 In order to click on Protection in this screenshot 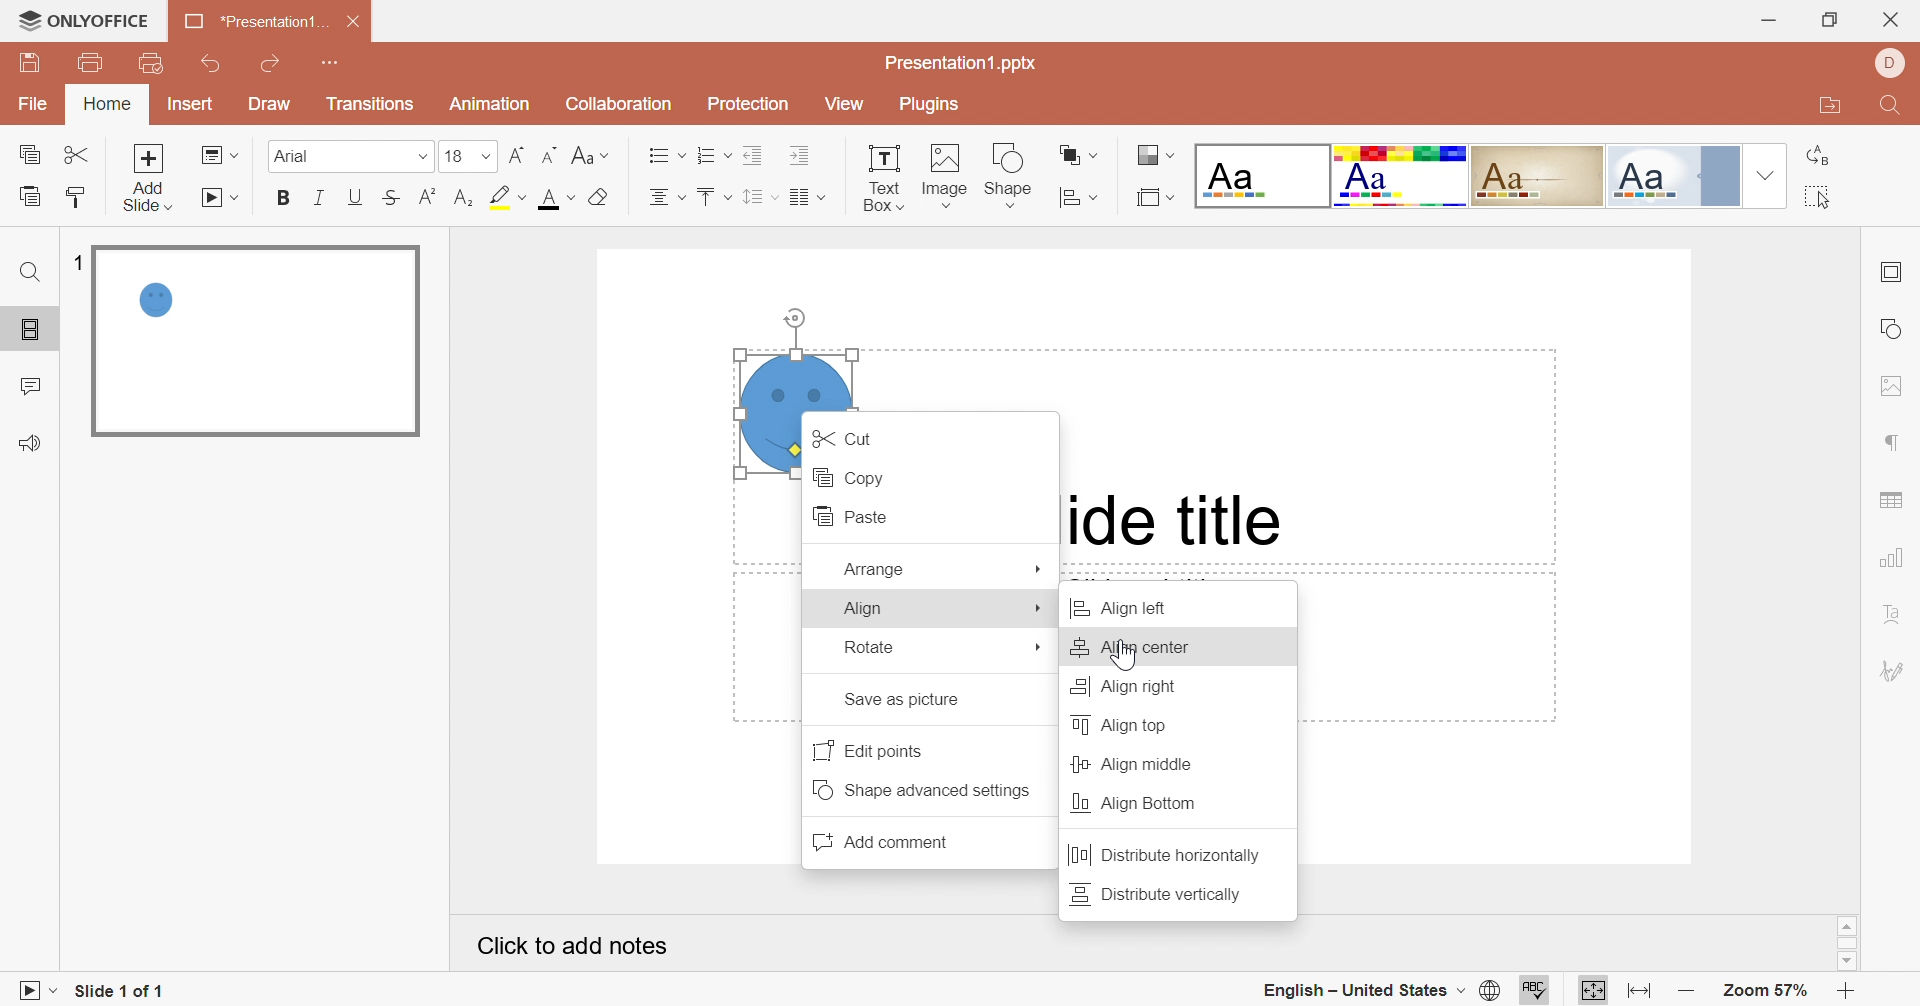, I will do `click(745, 106)`.